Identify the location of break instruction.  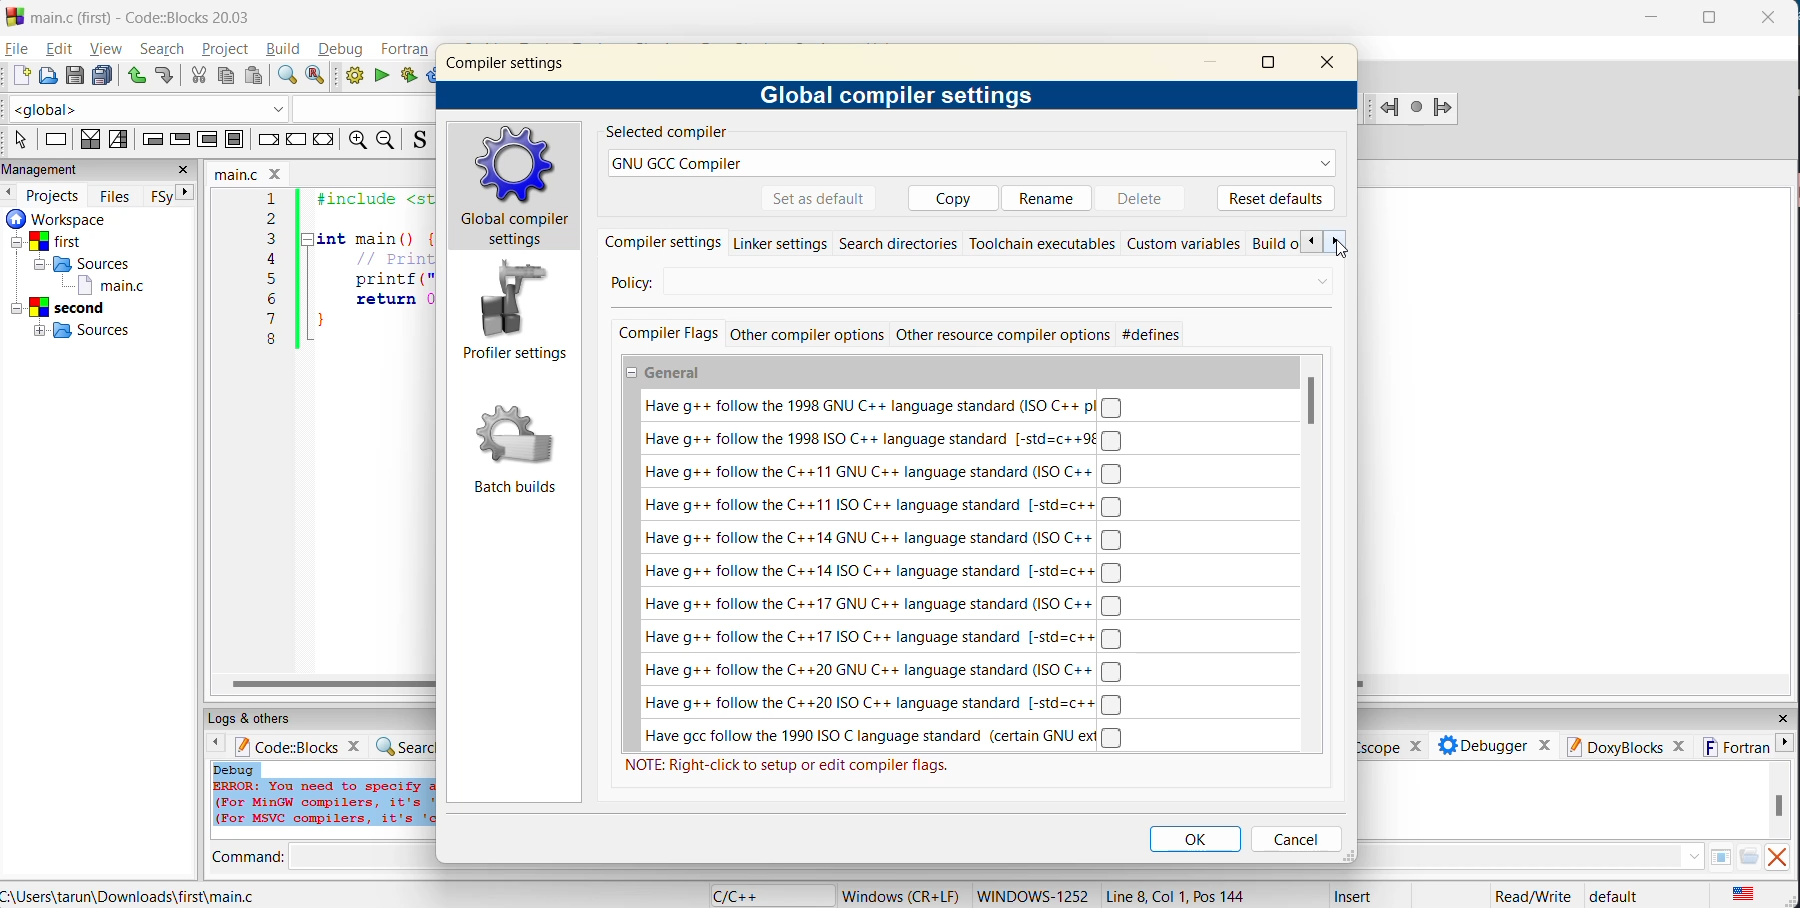
(265, 140).